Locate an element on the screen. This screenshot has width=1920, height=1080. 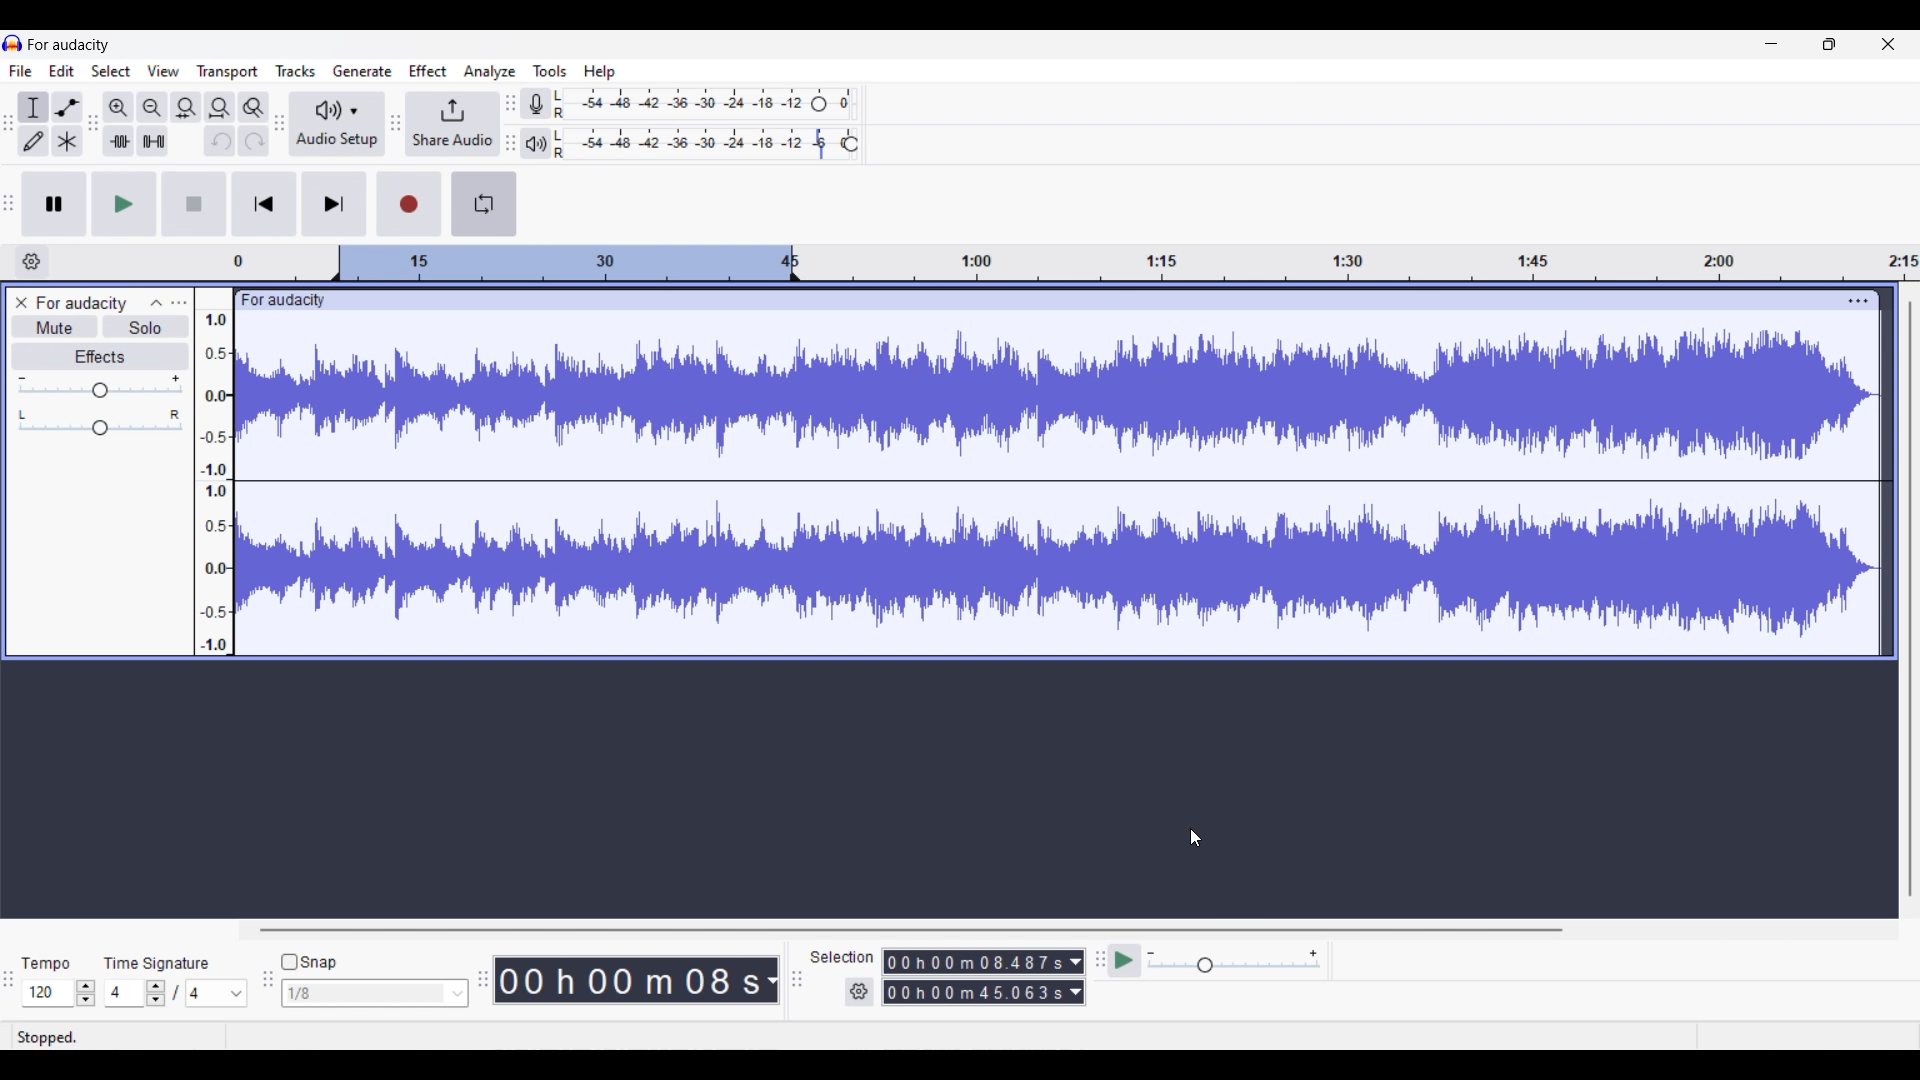
Scale to measure intensty if sound is located at coordinates (214, 483).